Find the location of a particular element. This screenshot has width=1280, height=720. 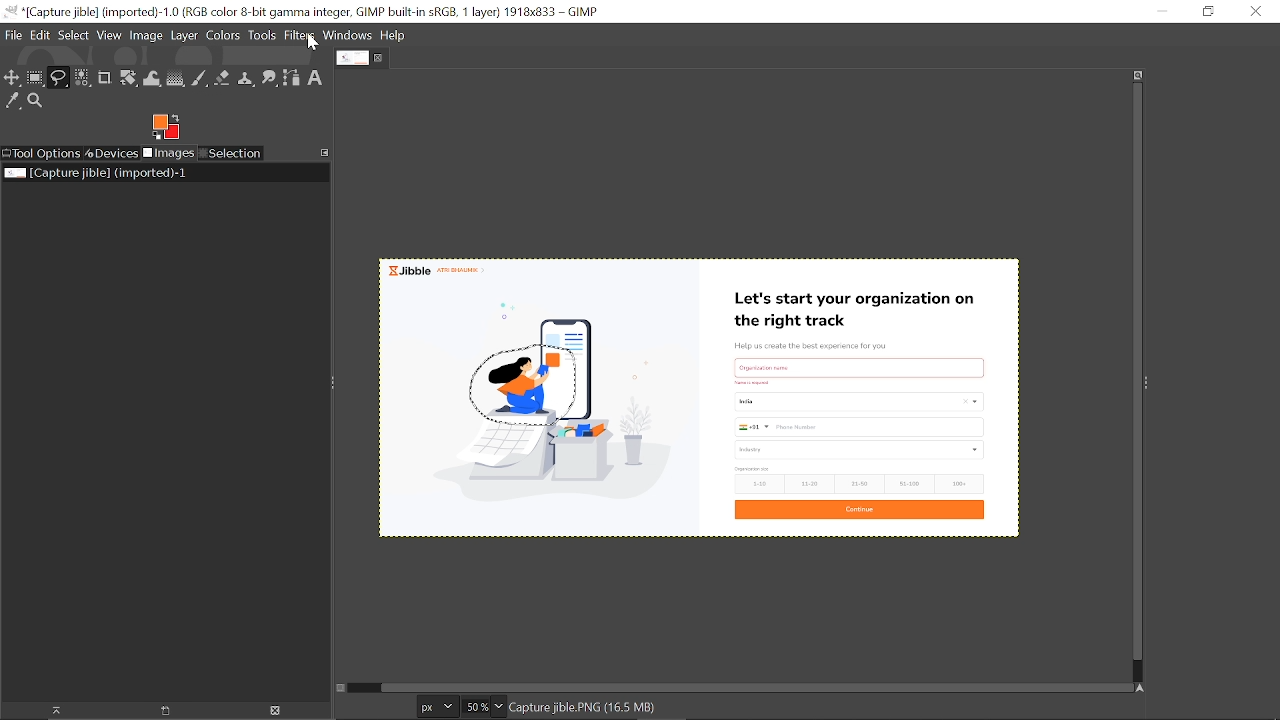

Wrap text tool is located at coordinates (153, 79).